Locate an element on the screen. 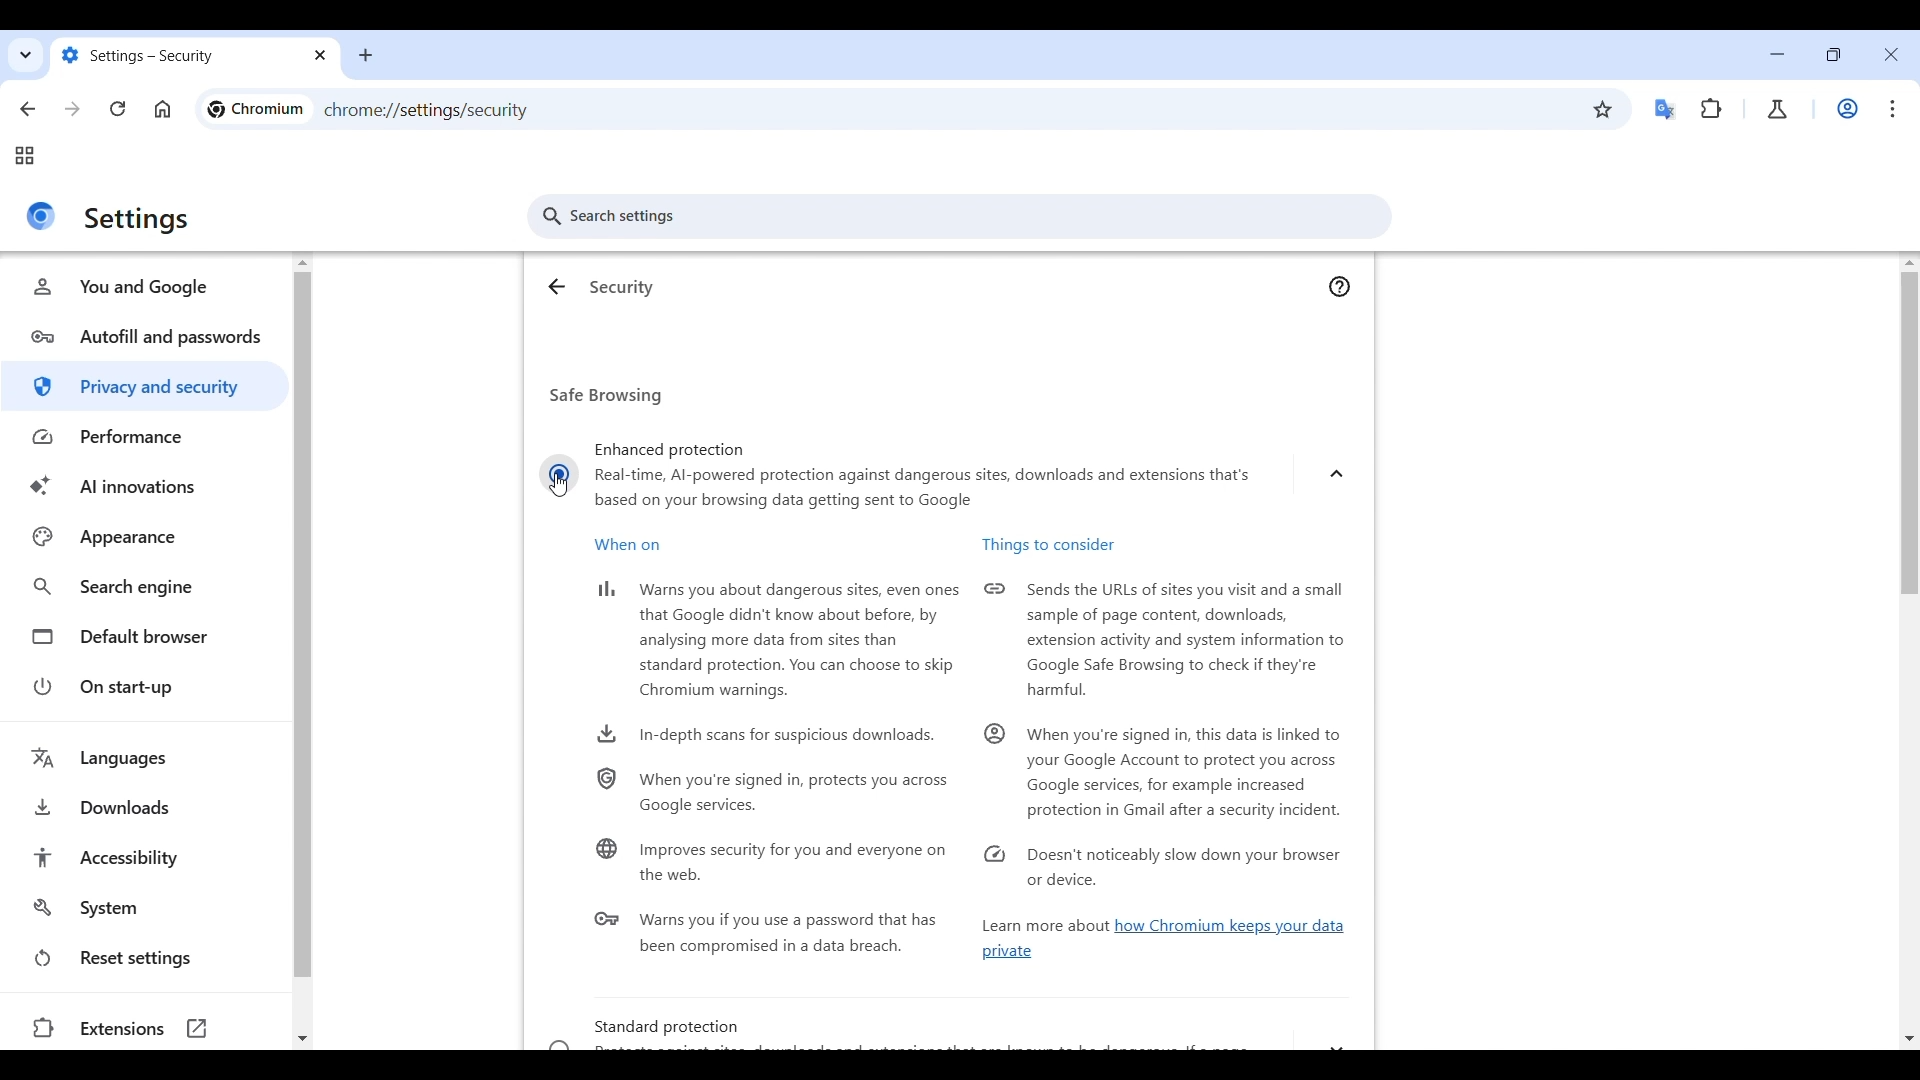 The height and width of the screenshot is (1080, 1920). Search settings is located at coordinates (958, 217).